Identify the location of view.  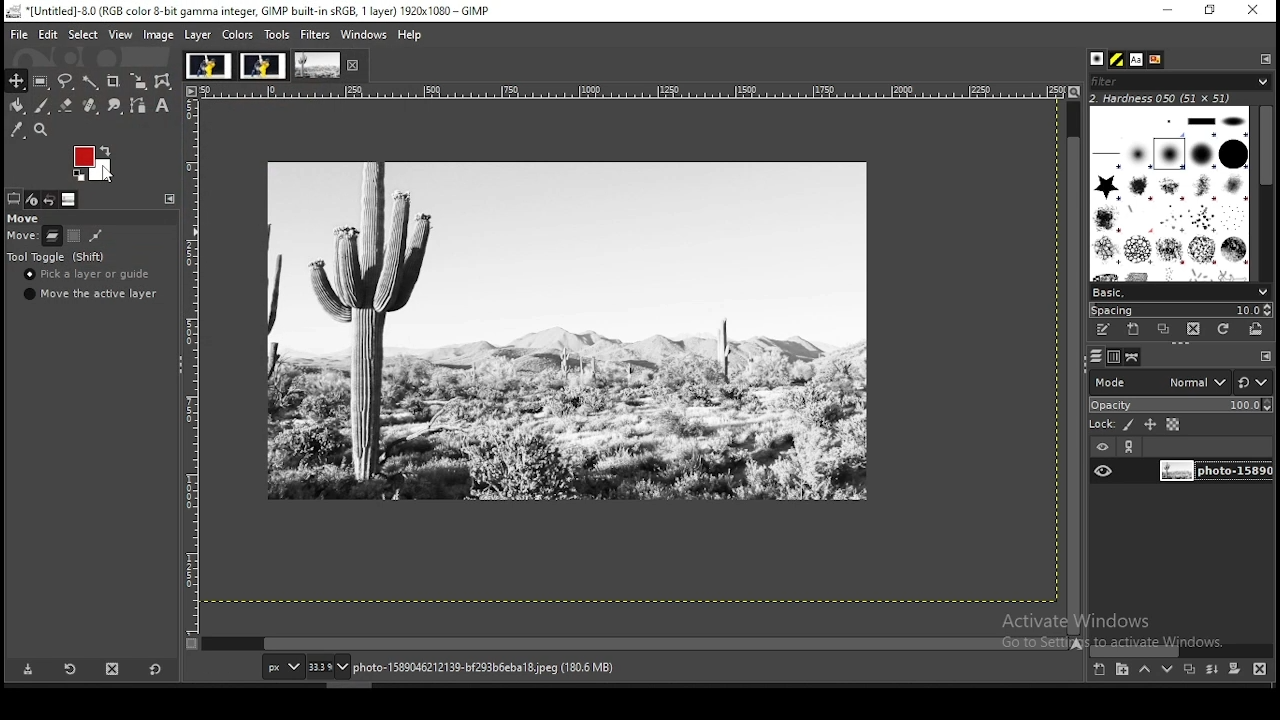
(122, 35).